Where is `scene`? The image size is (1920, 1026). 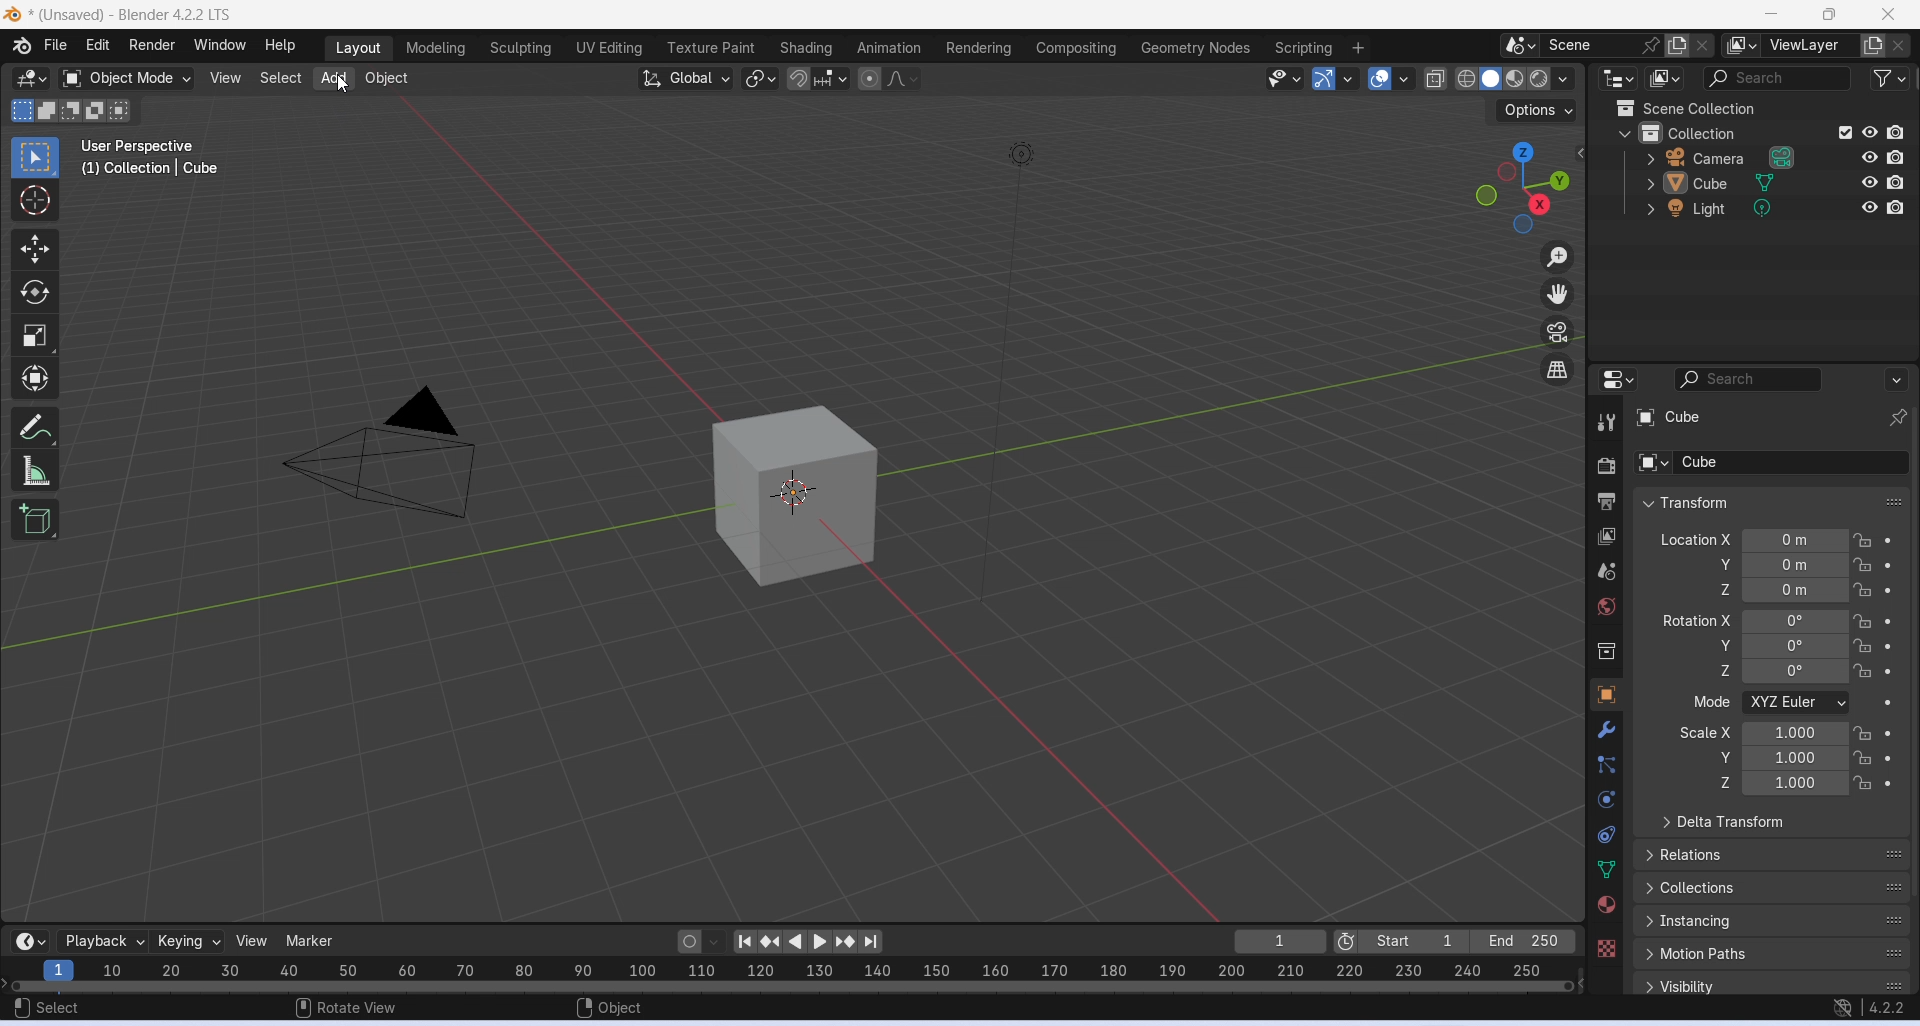 scene is located at coordinates (1606, 571).